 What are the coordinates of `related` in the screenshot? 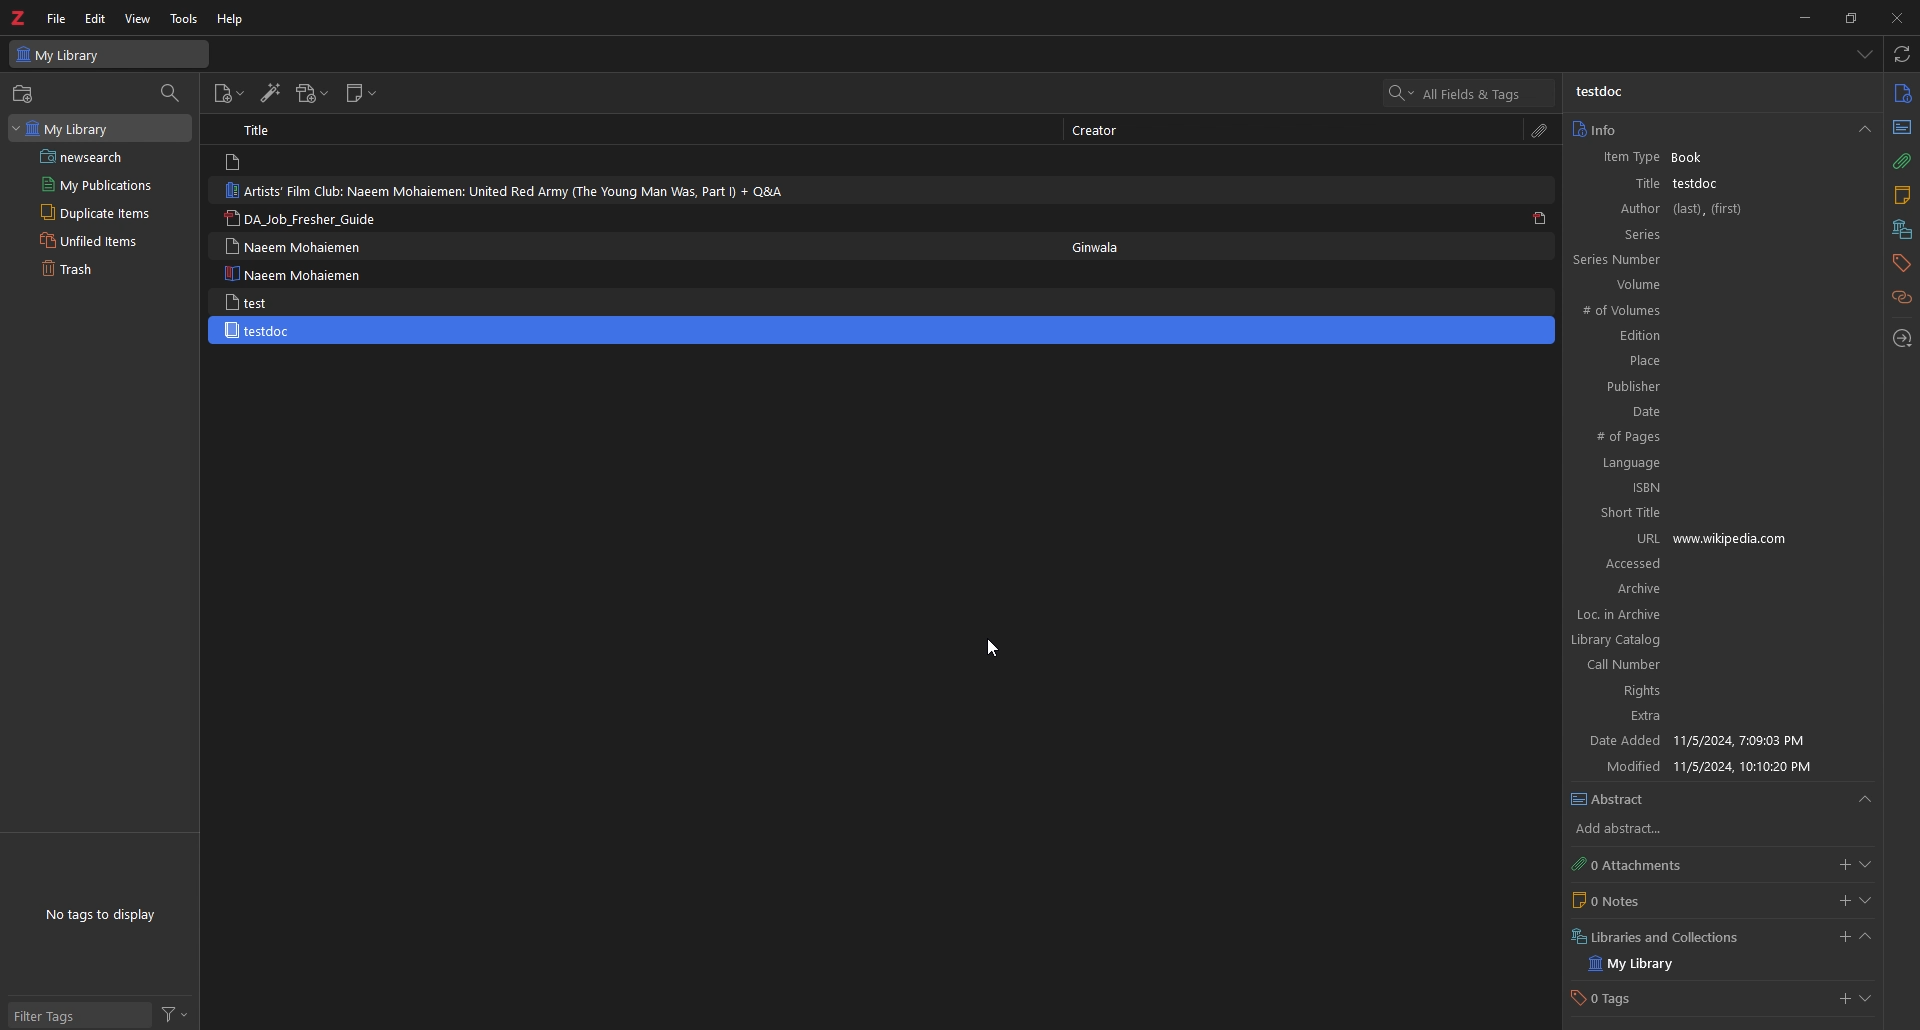 It's located at (1901, 298).